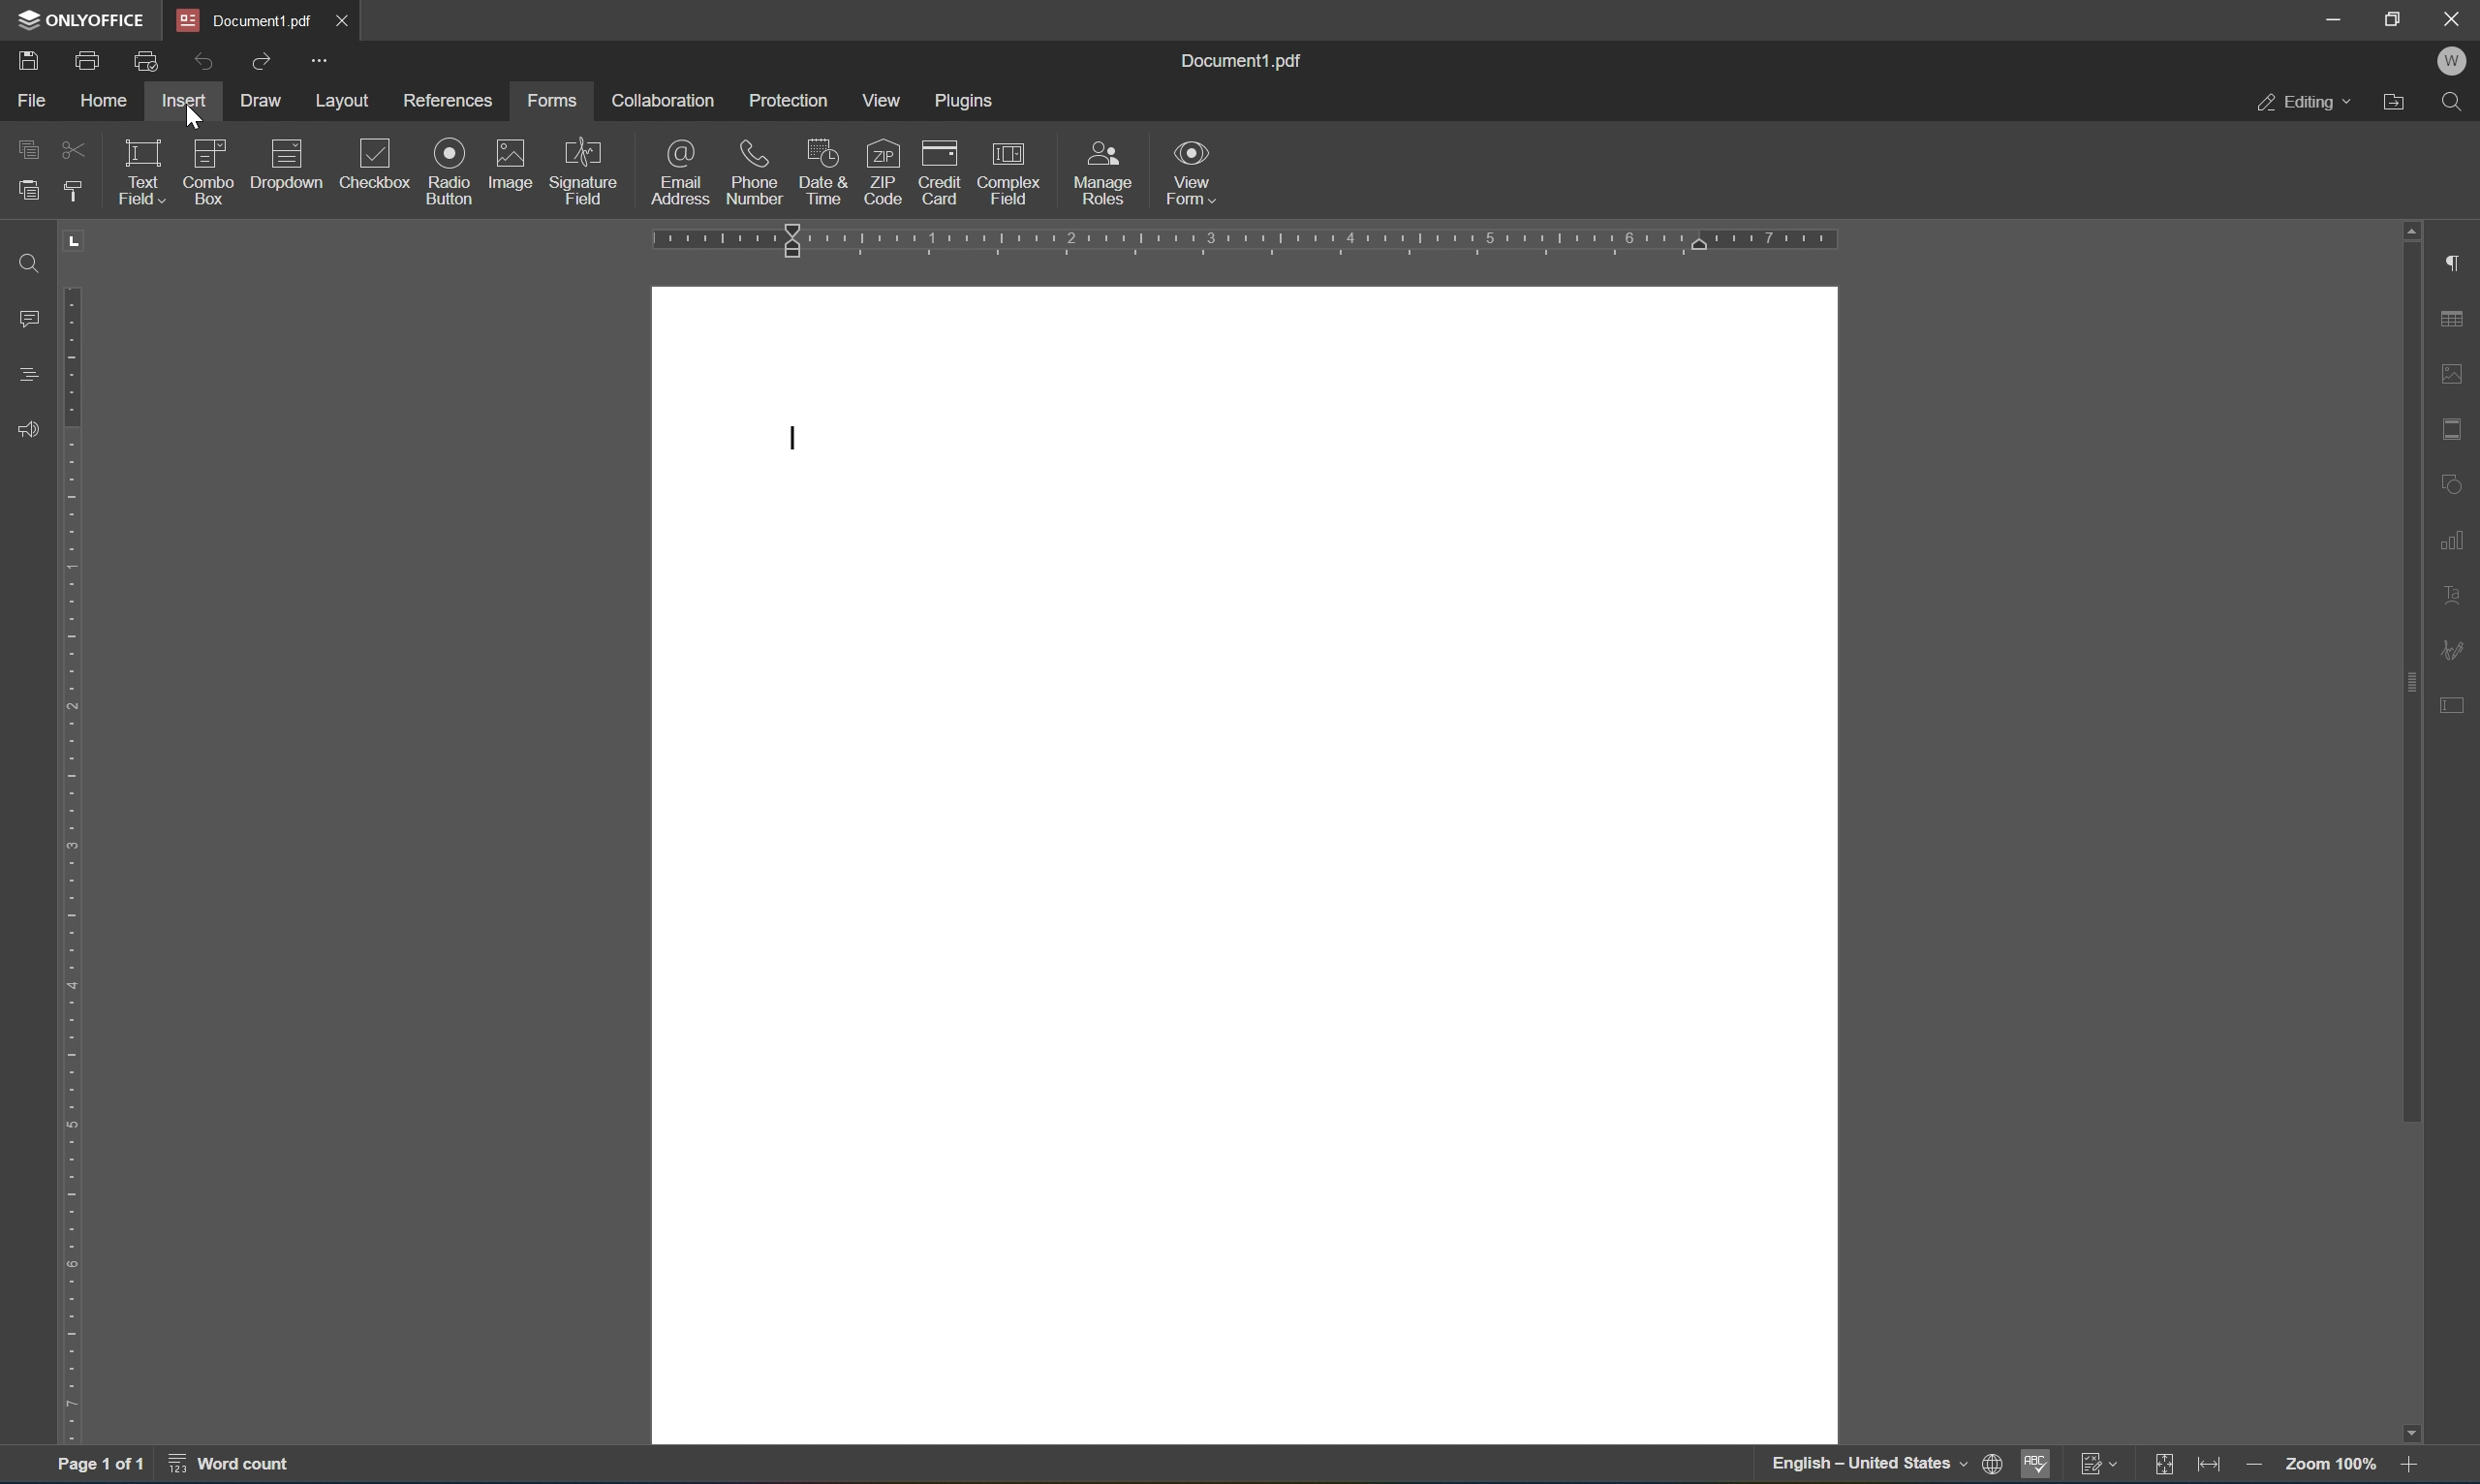  What do you see at coordinates (188, 102) in the screenshot?
I see `insert` at bounding box center [188, 102].